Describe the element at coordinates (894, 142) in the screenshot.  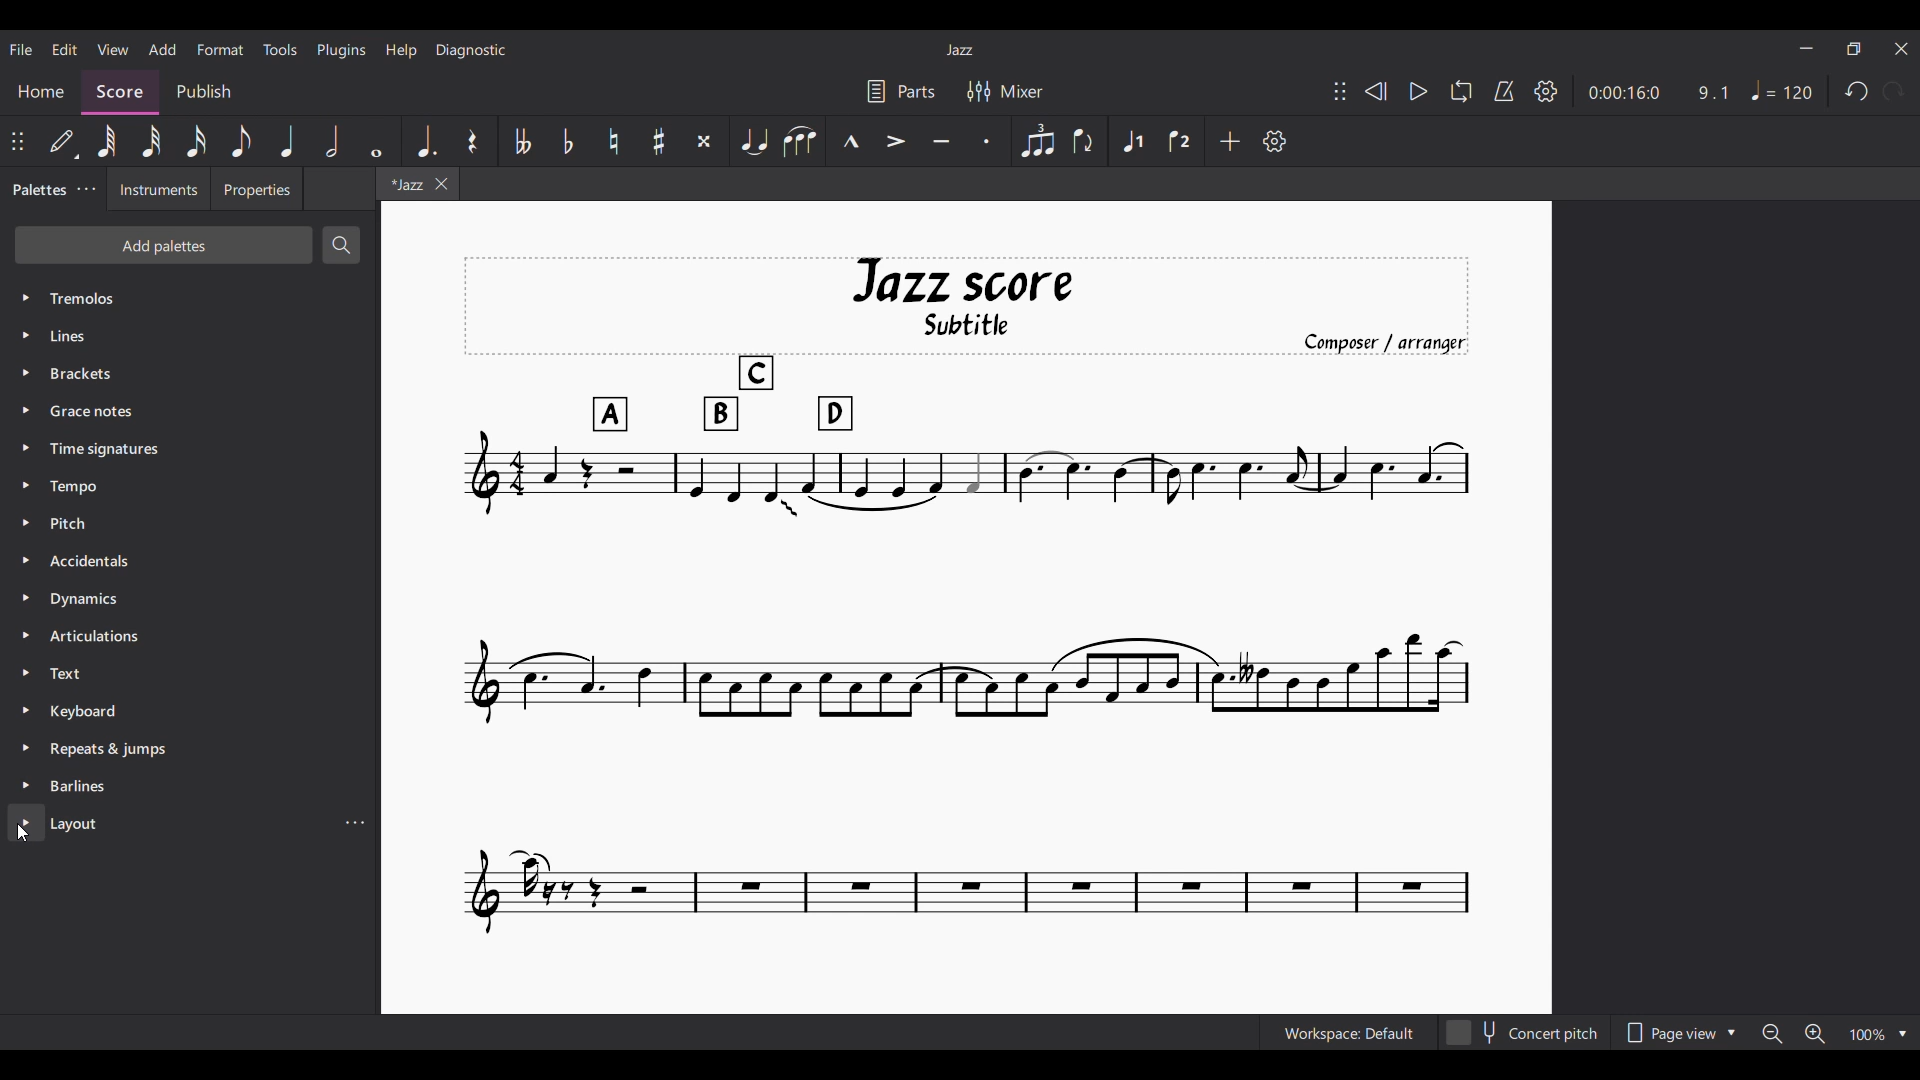
I see `Accent` at that location.